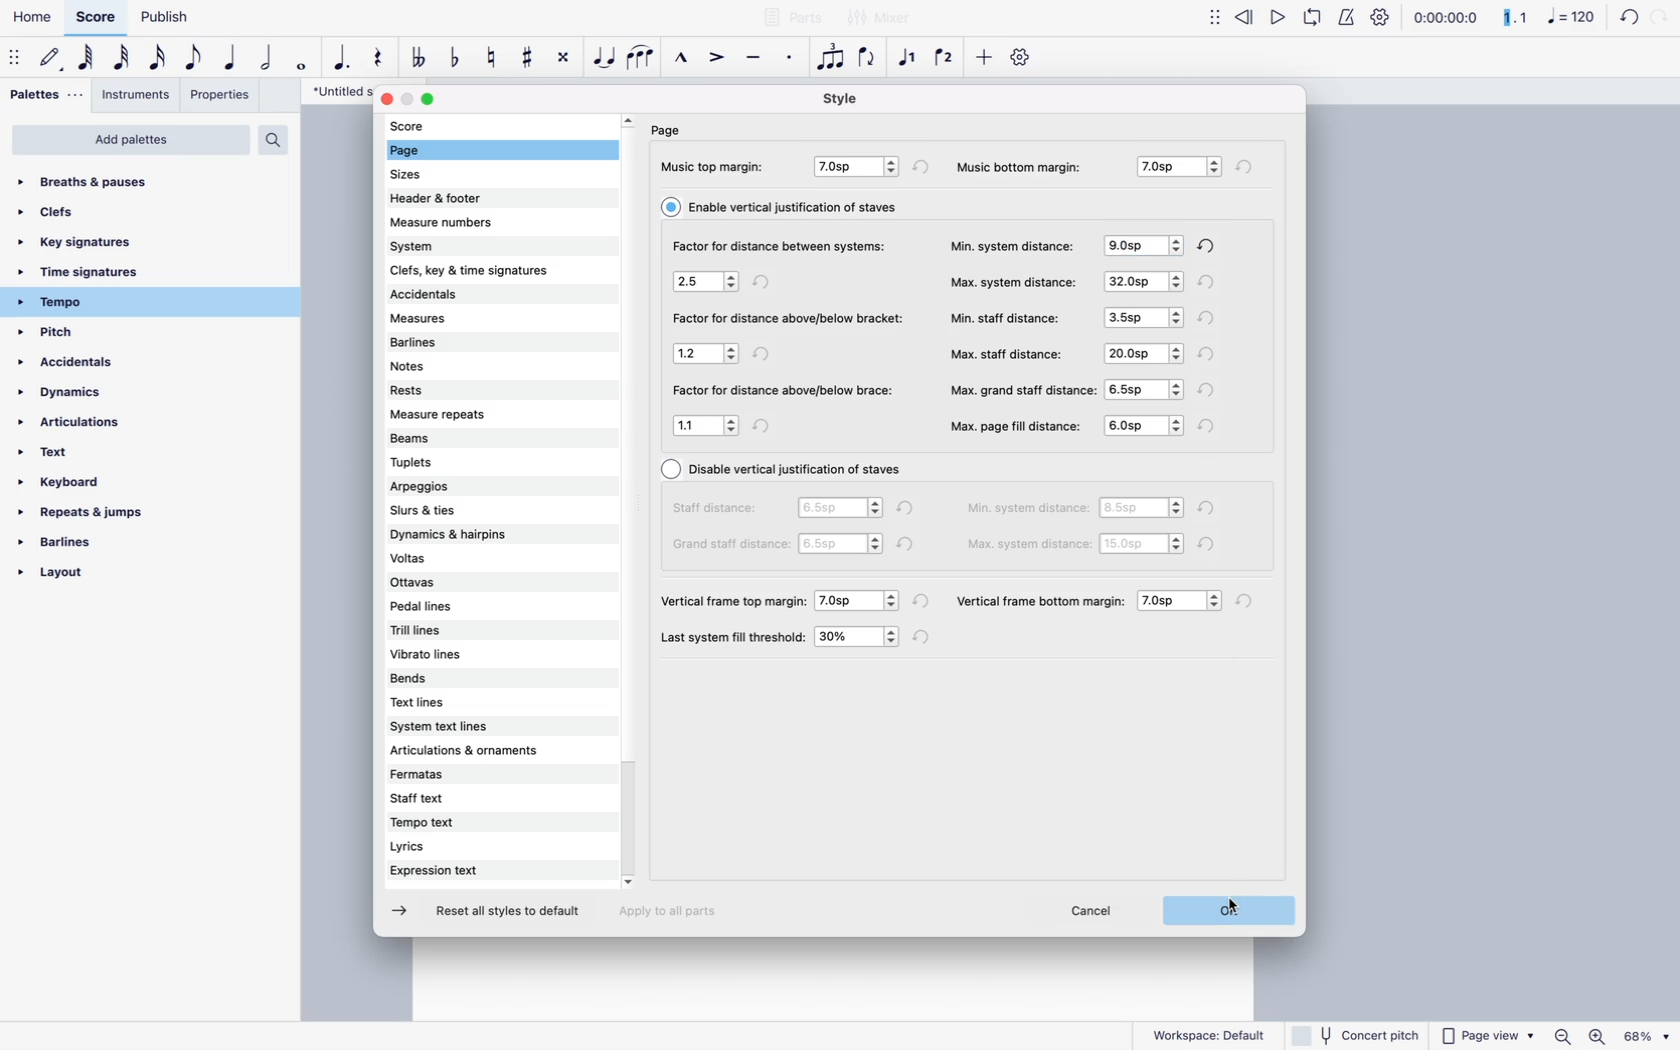 This screenshot has height=1050, width=1680. I want to click on options, so click(1148, 388).